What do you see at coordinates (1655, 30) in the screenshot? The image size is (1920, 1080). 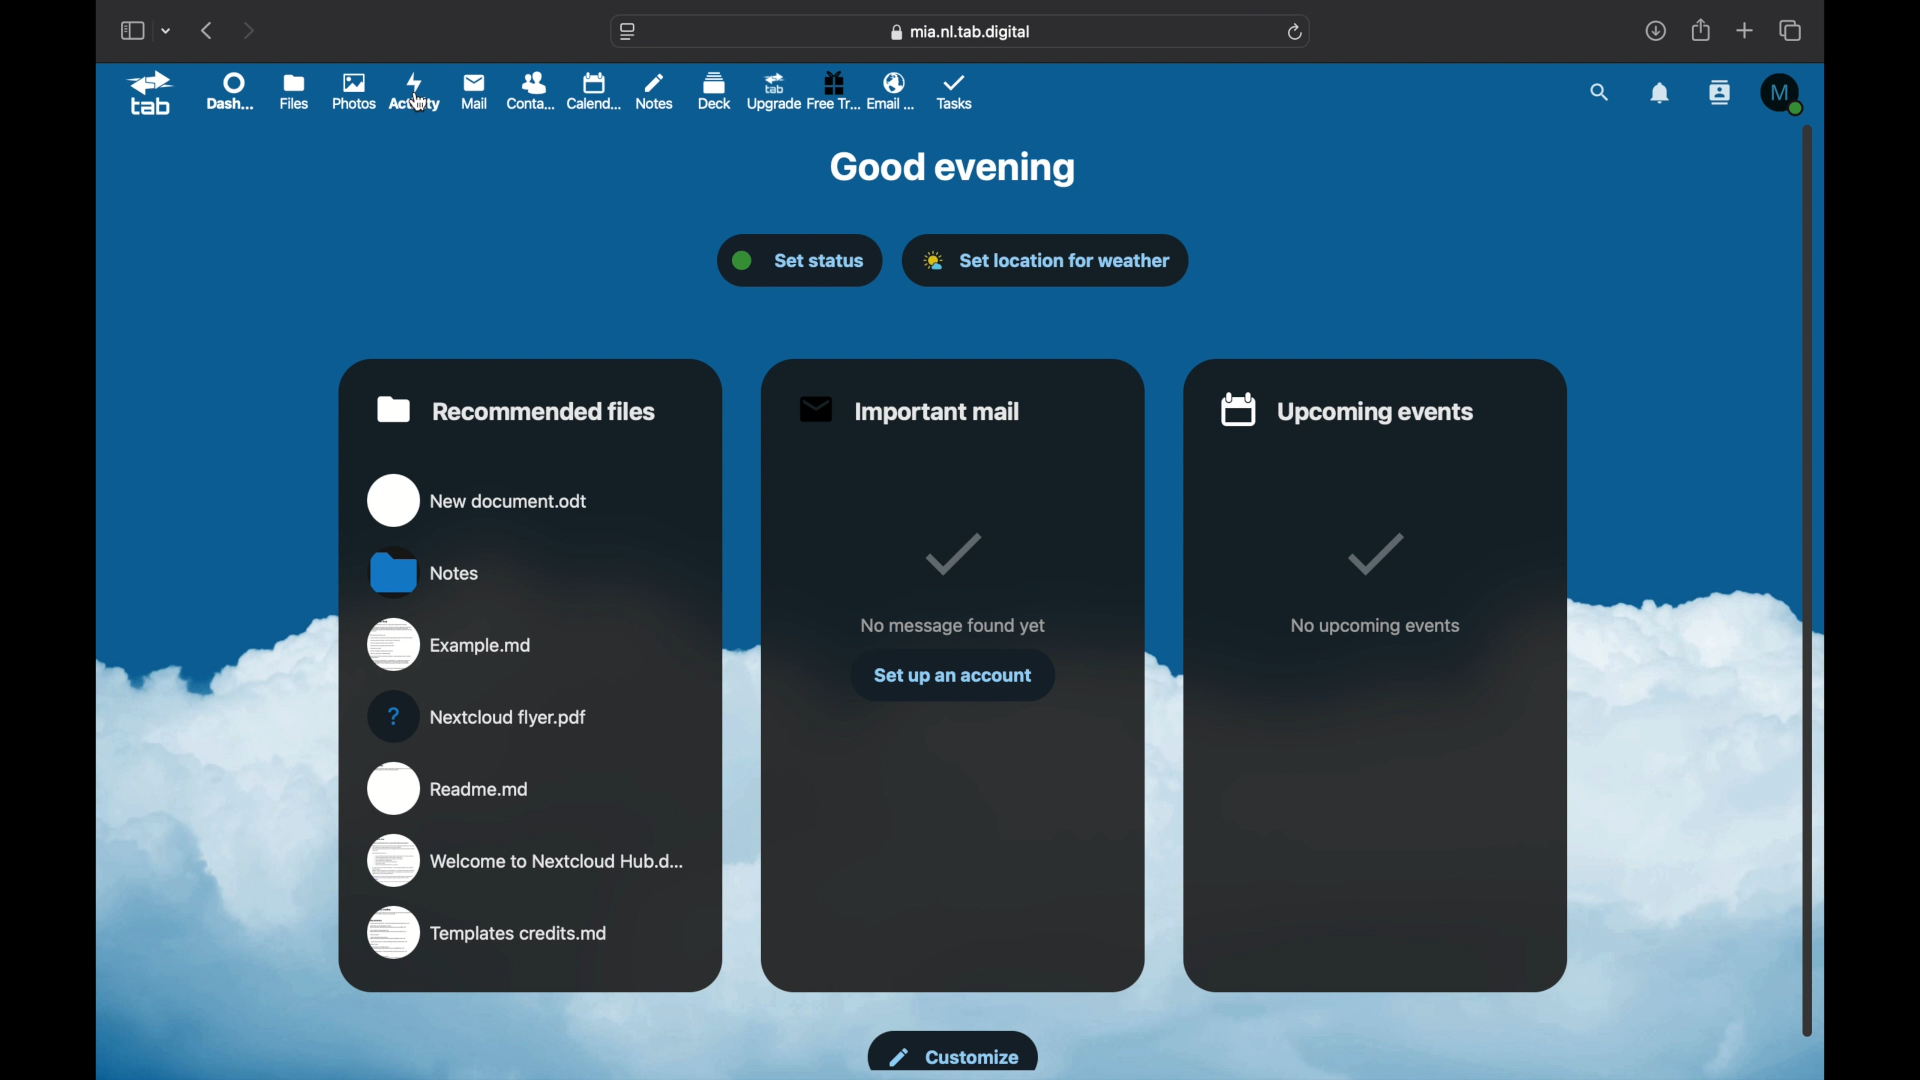 I see `downloads` at bounding box center [1655, 30].